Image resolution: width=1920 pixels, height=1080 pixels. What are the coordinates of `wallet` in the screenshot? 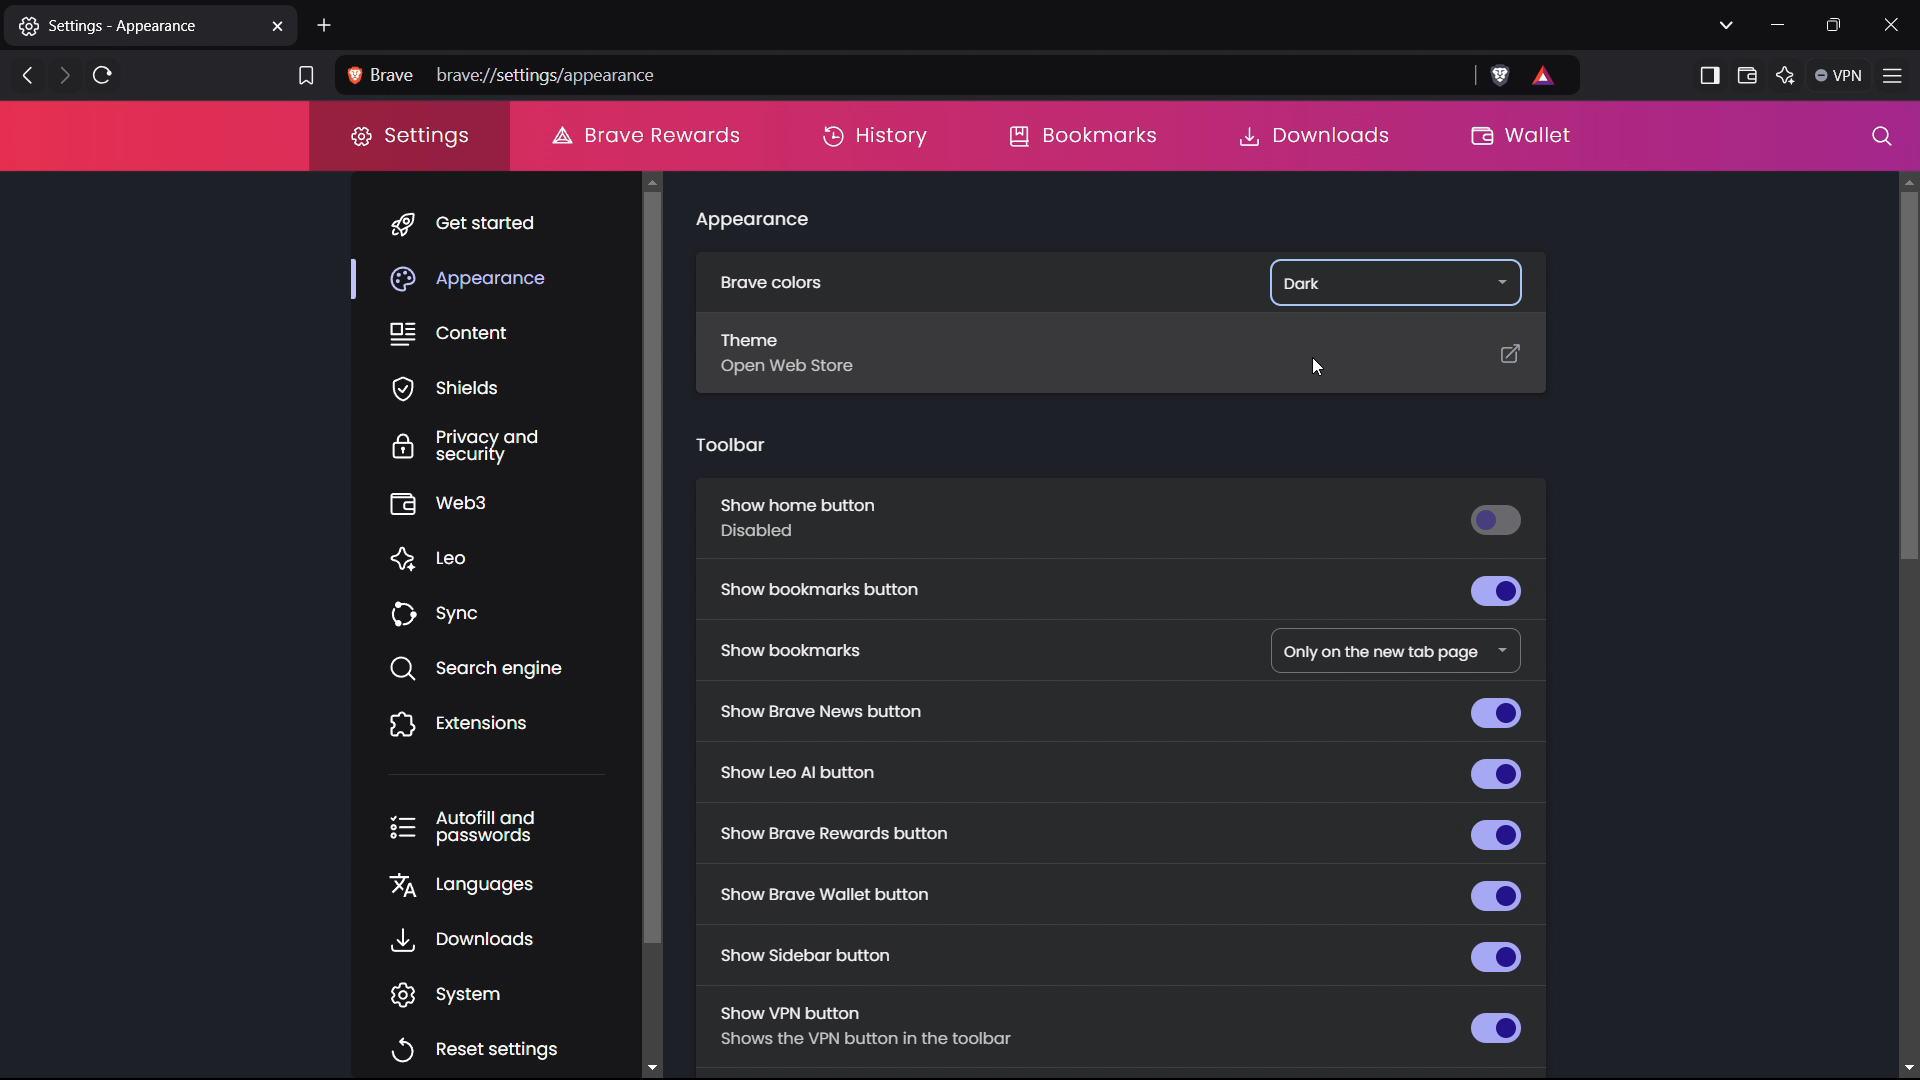 It's located at (1748, 74).